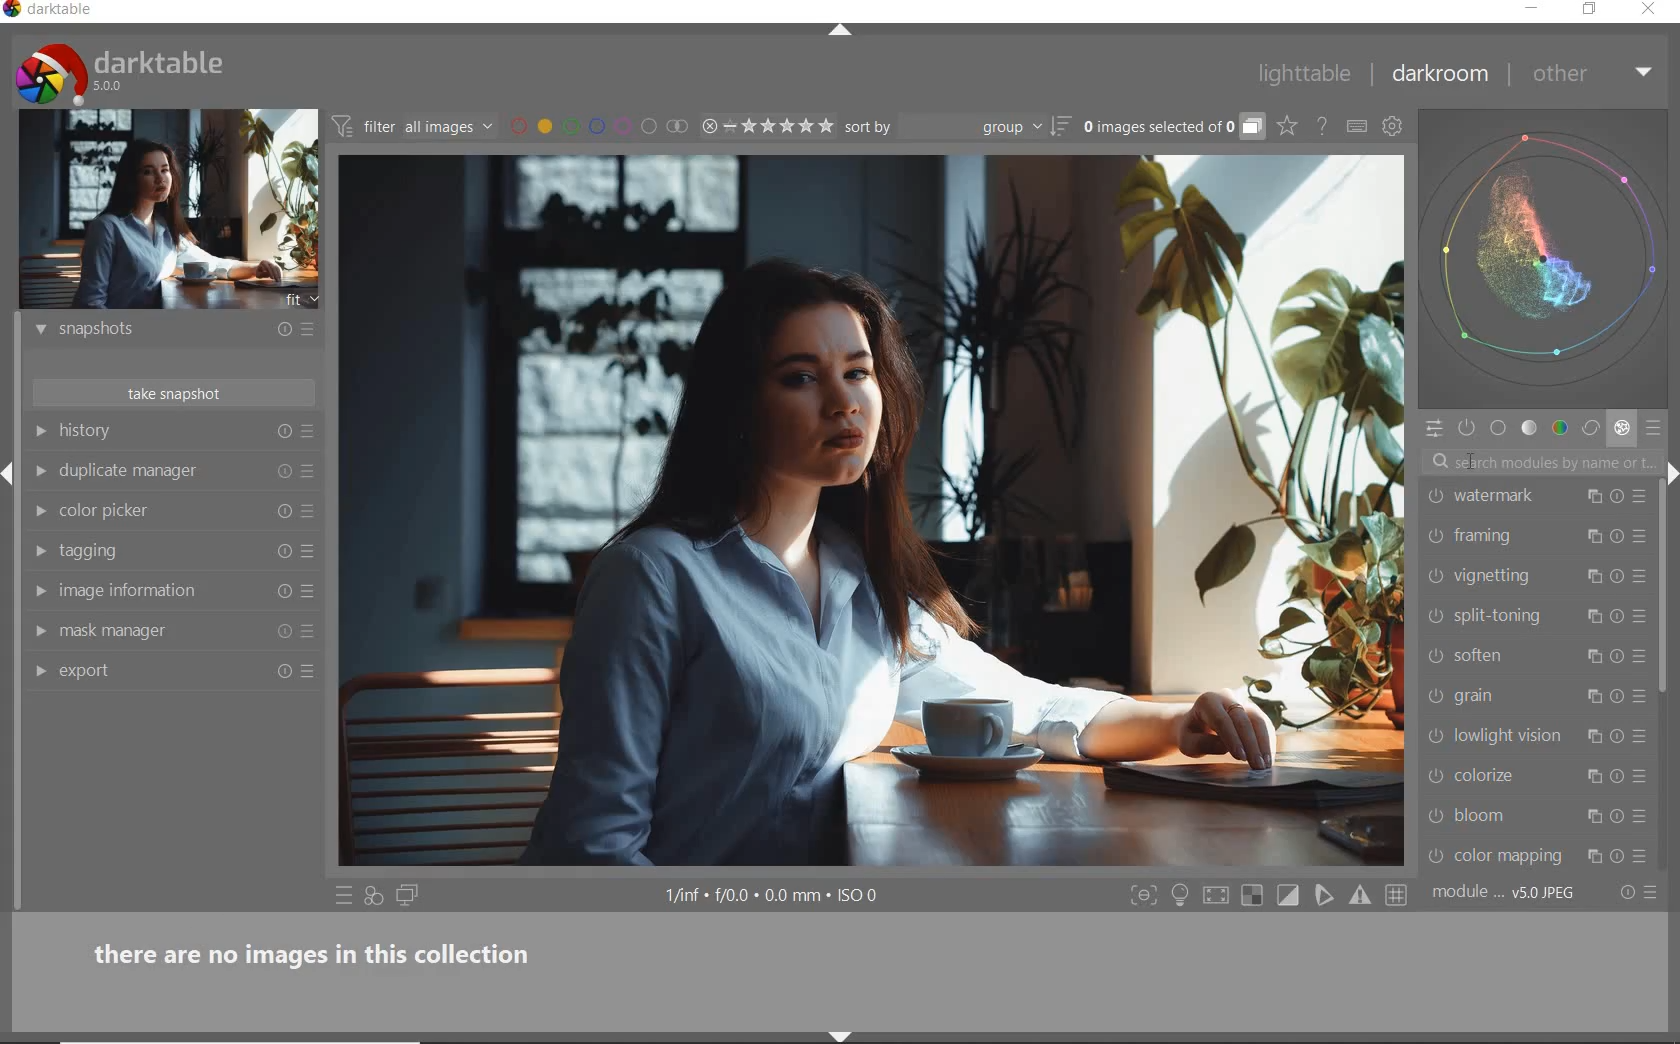 The image size is (1680, 1044). Describe the element at coordinates (1592, 856) in the screenshot. I see `multiple instance actions` at that location.